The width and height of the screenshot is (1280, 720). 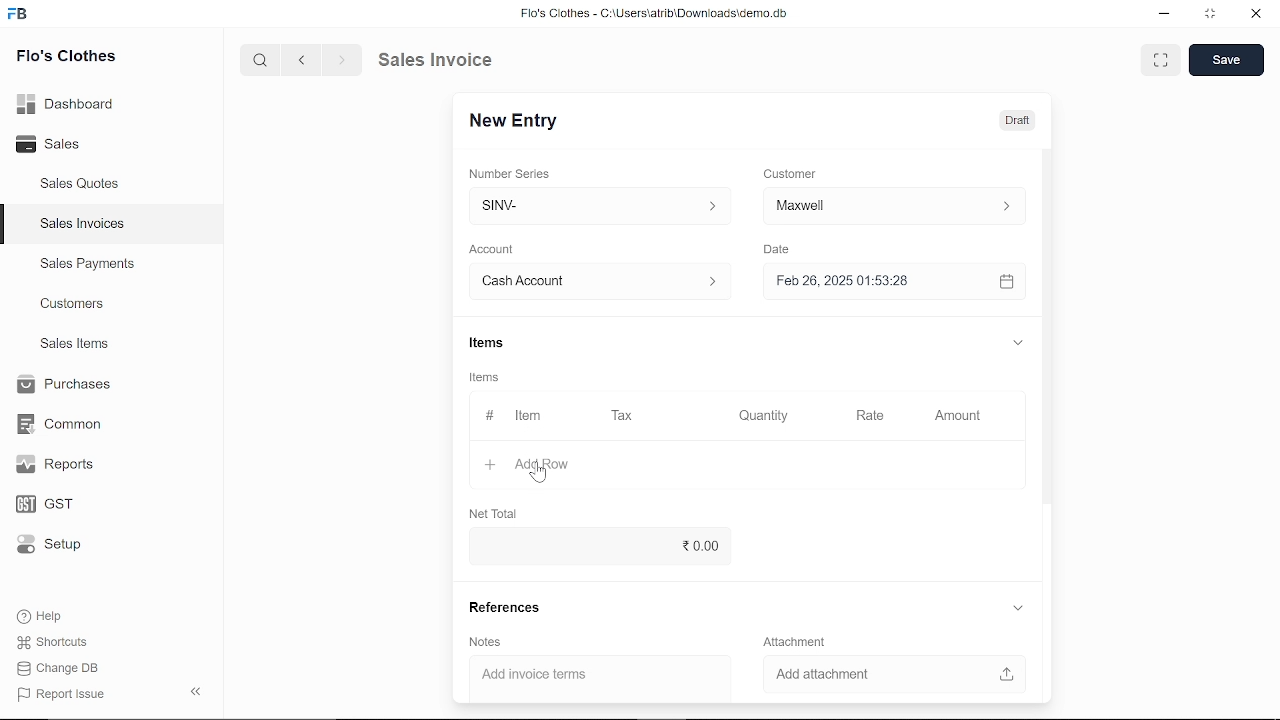 I want to click on open calender, so click(x=1006, y=281).